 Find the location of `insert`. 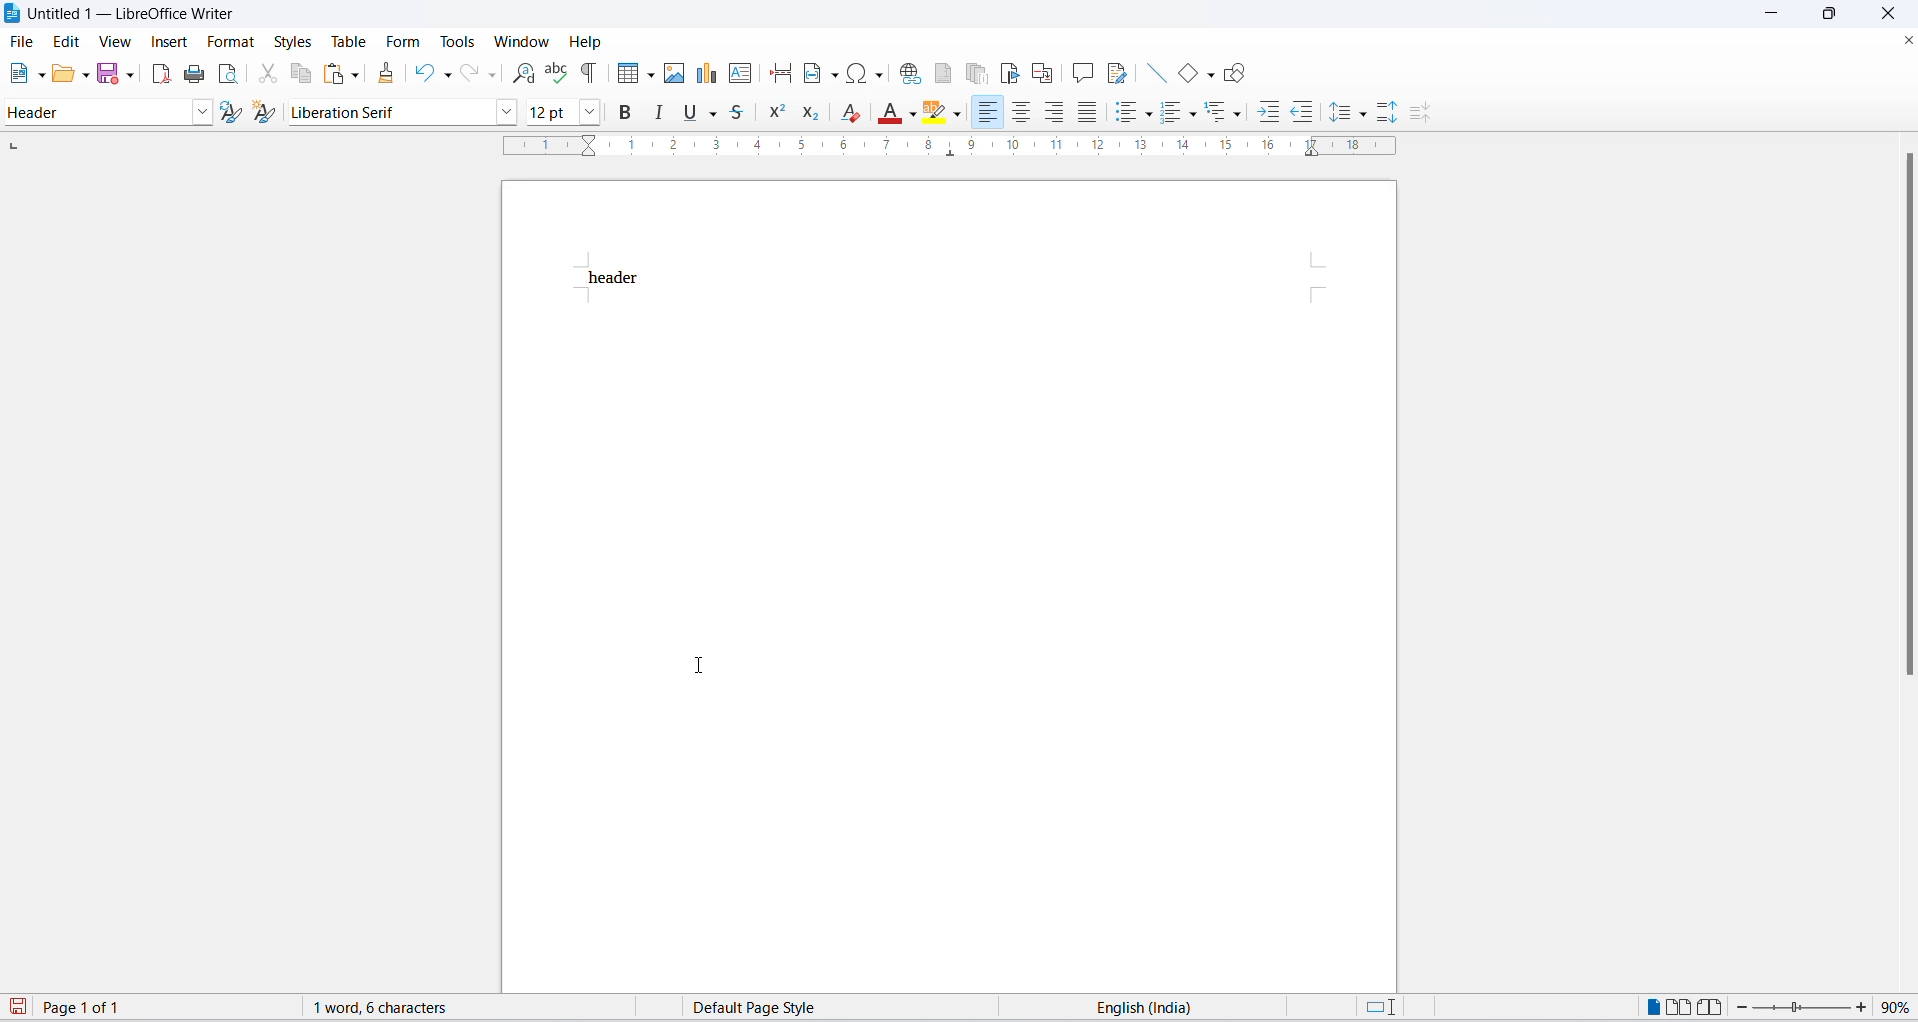

insert is located at coordinates (170, 41).